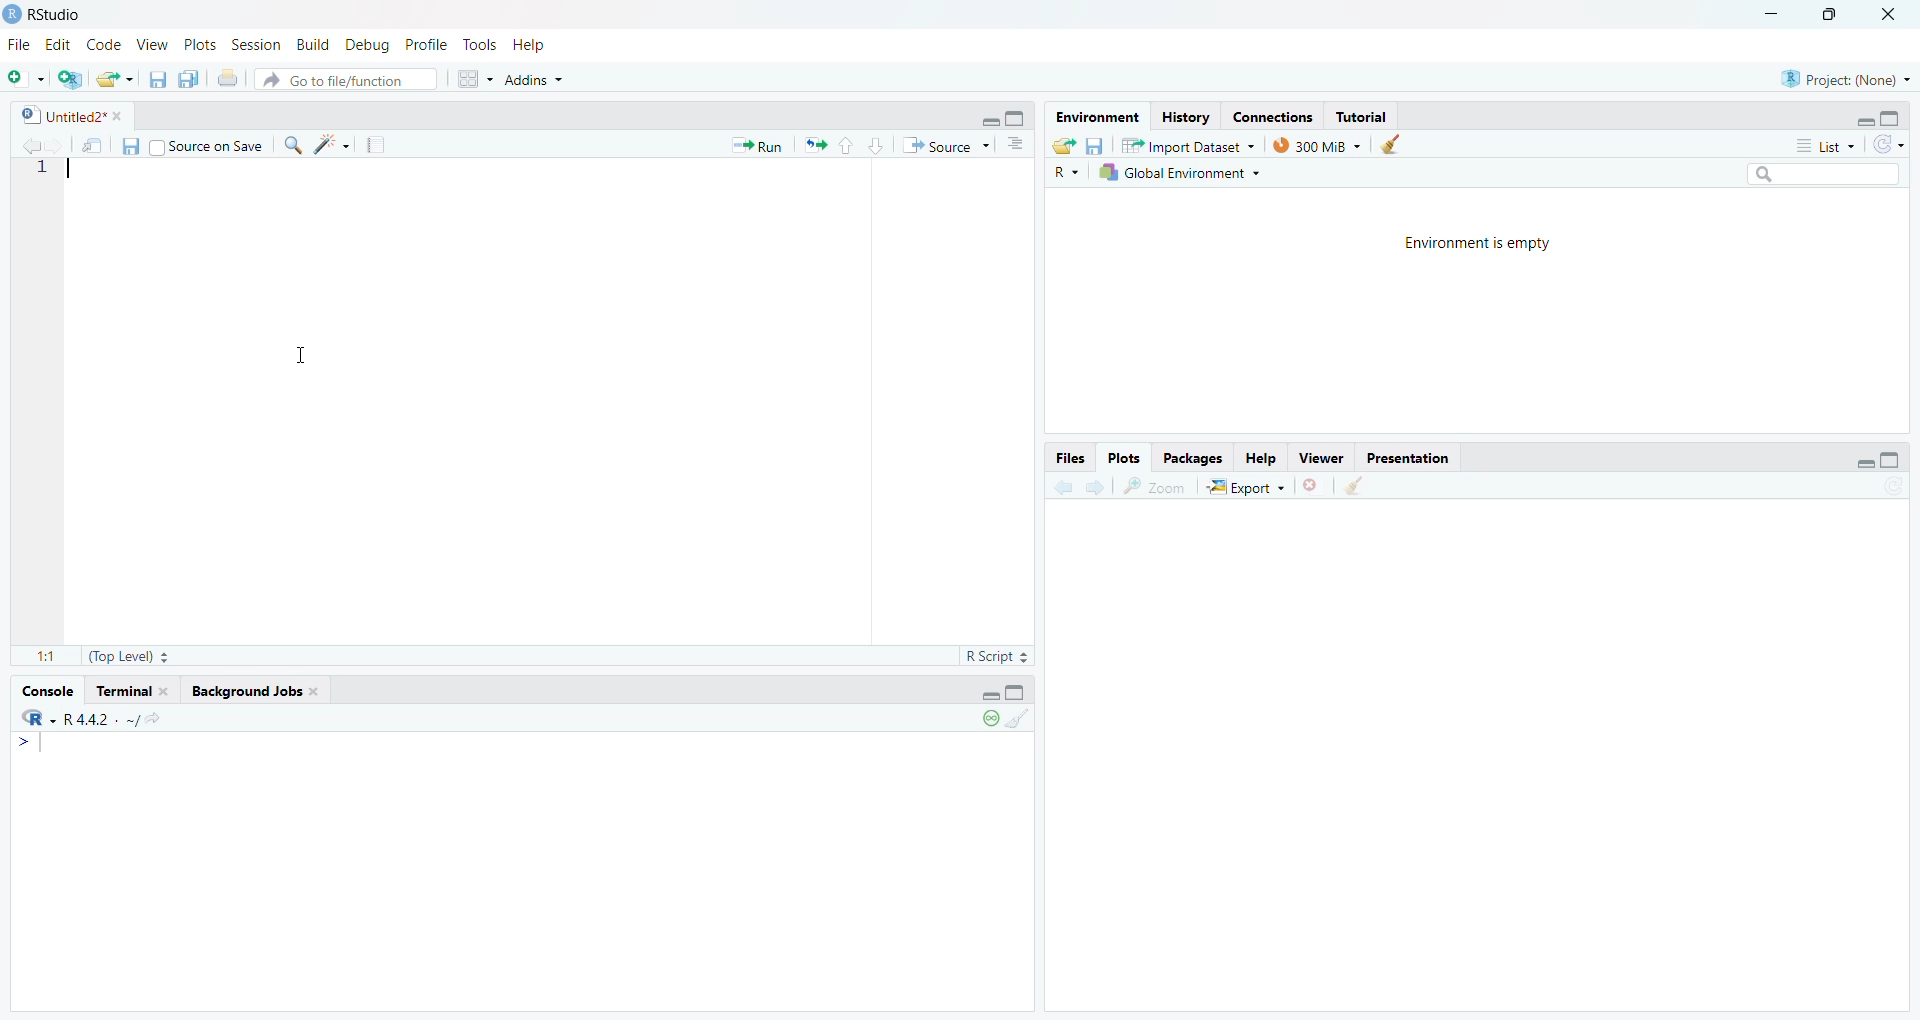  What do you see at coordinates (759, 147) in the screenshot?
I see ` Run` at bounding box center [759, 147].